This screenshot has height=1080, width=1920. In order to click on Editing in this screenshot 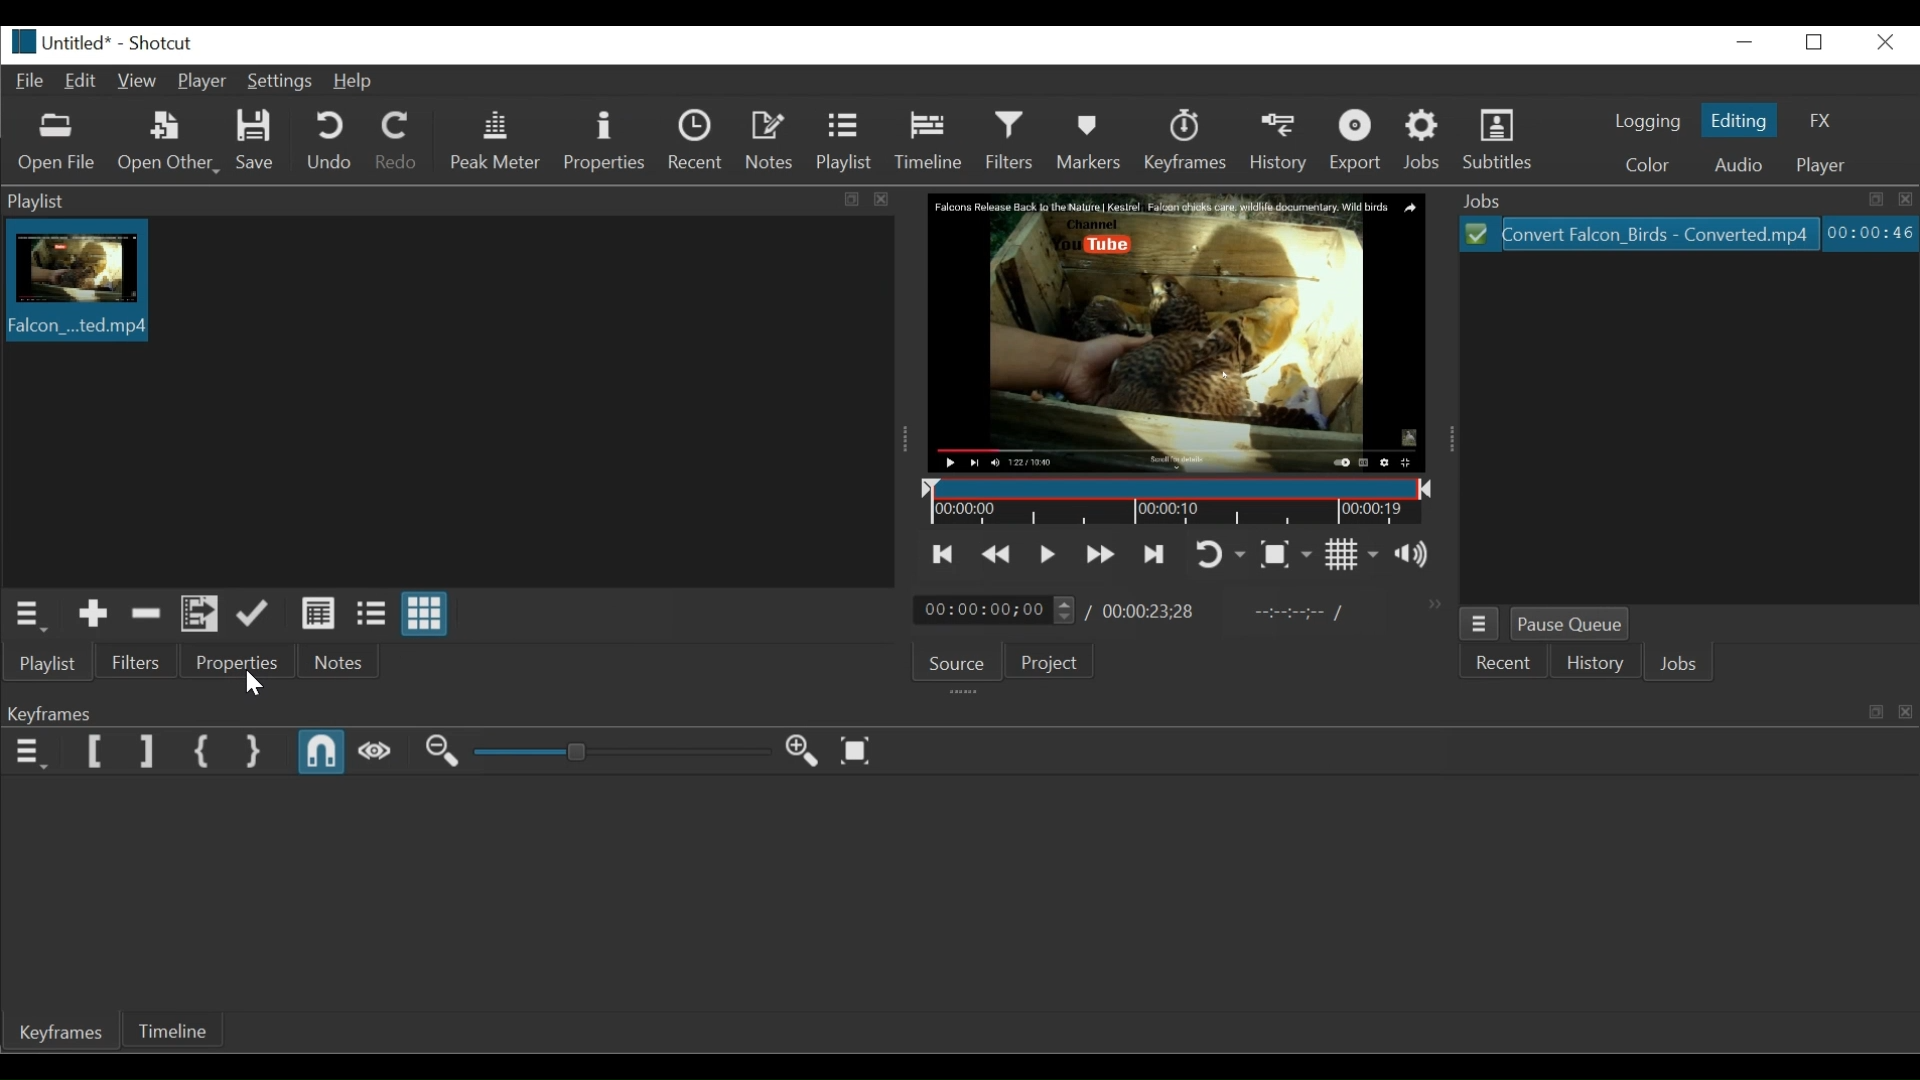, I will do `click(1743, 119)`.